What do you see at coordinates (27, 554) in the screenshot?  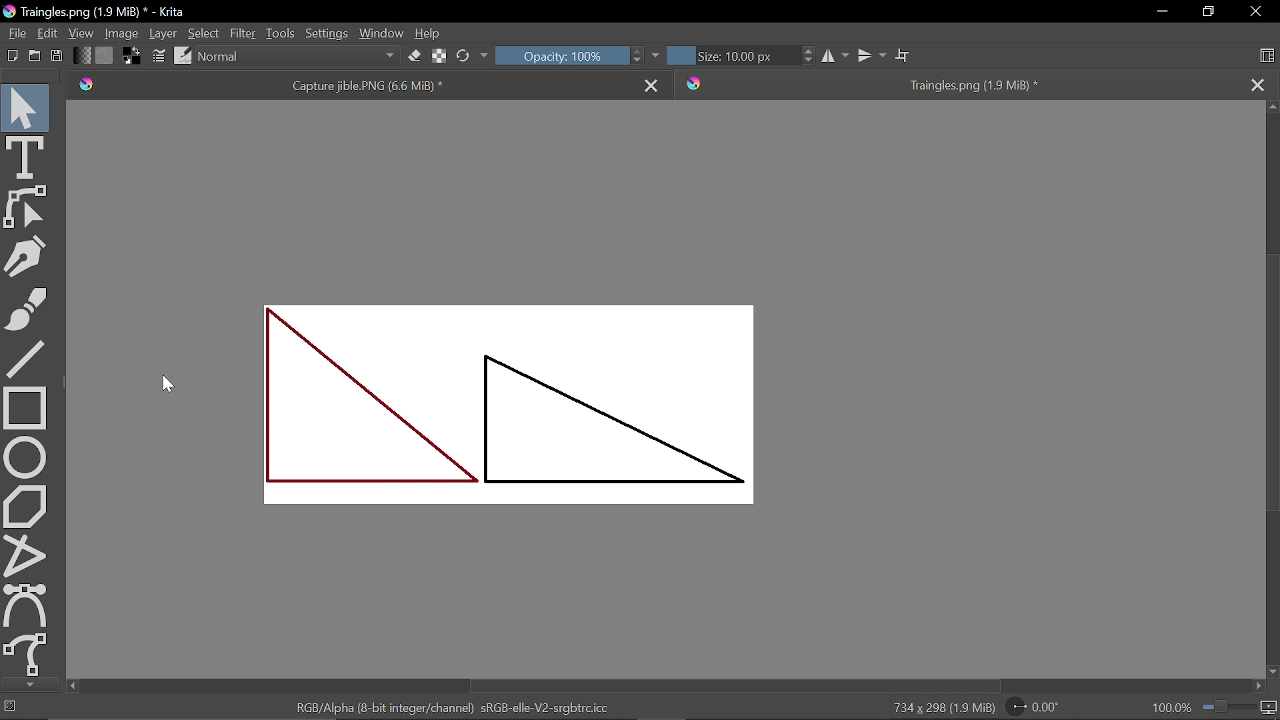 I see `polyline tool` at bounding box center [27, 554].